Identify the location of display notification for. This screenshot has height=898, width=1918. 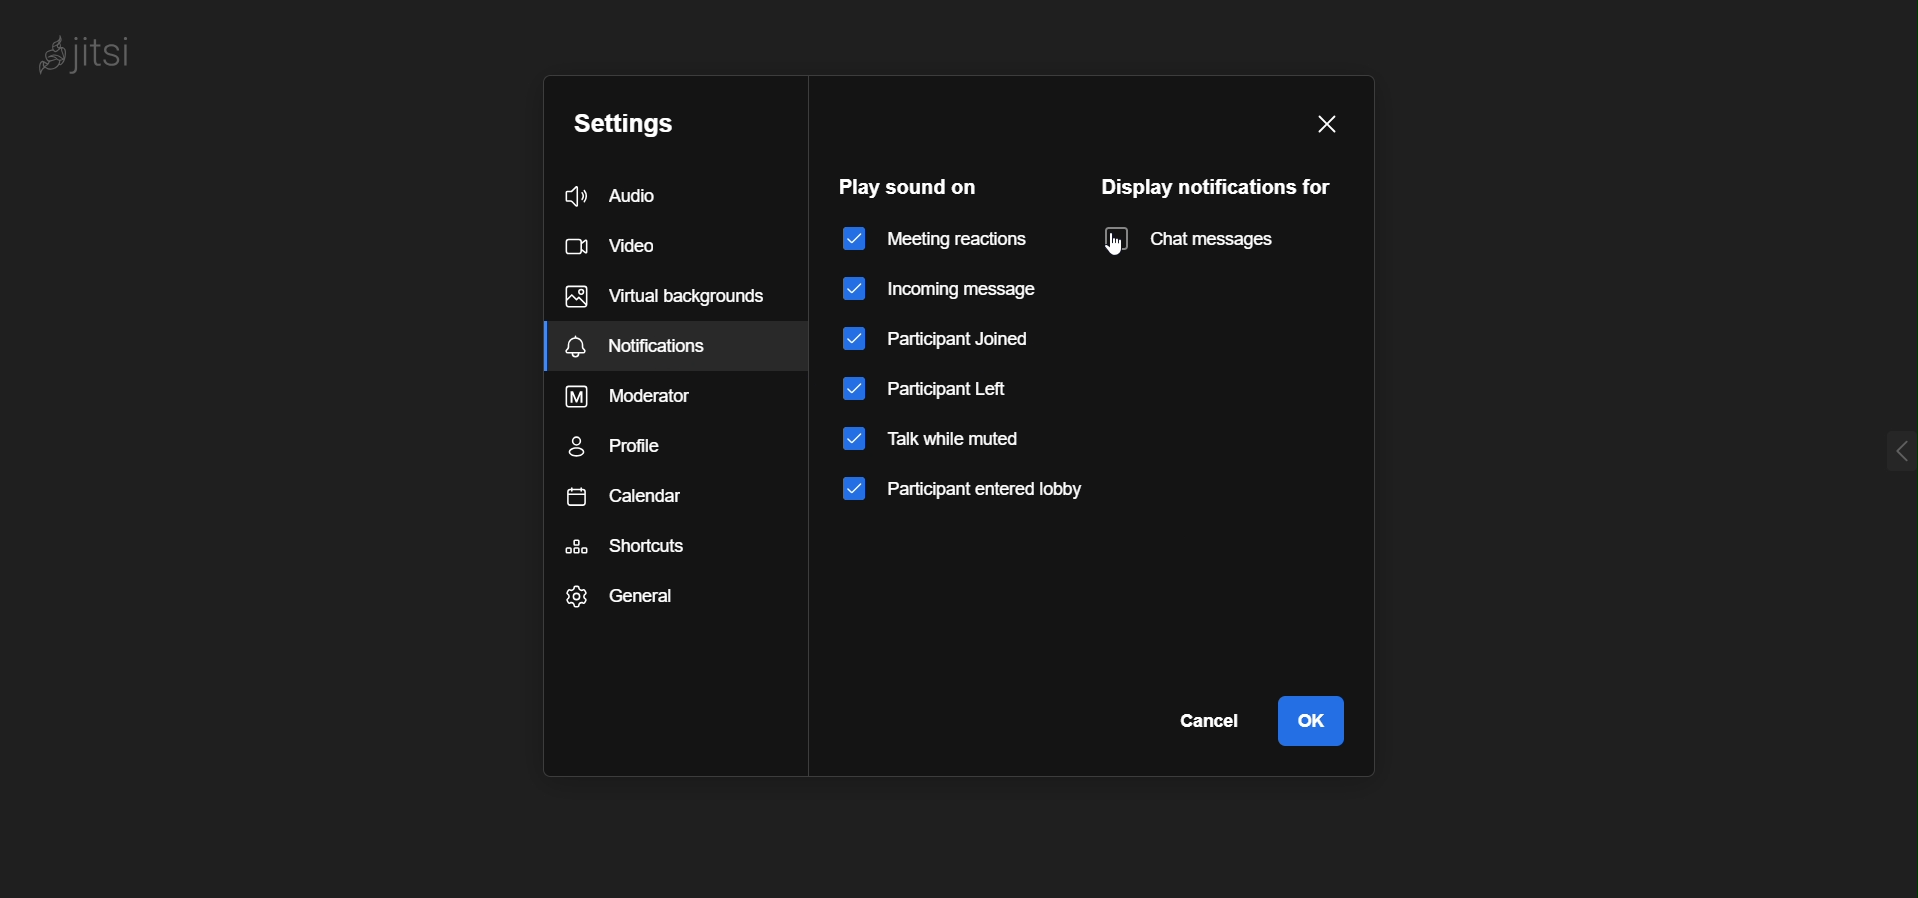
(1217, 184).